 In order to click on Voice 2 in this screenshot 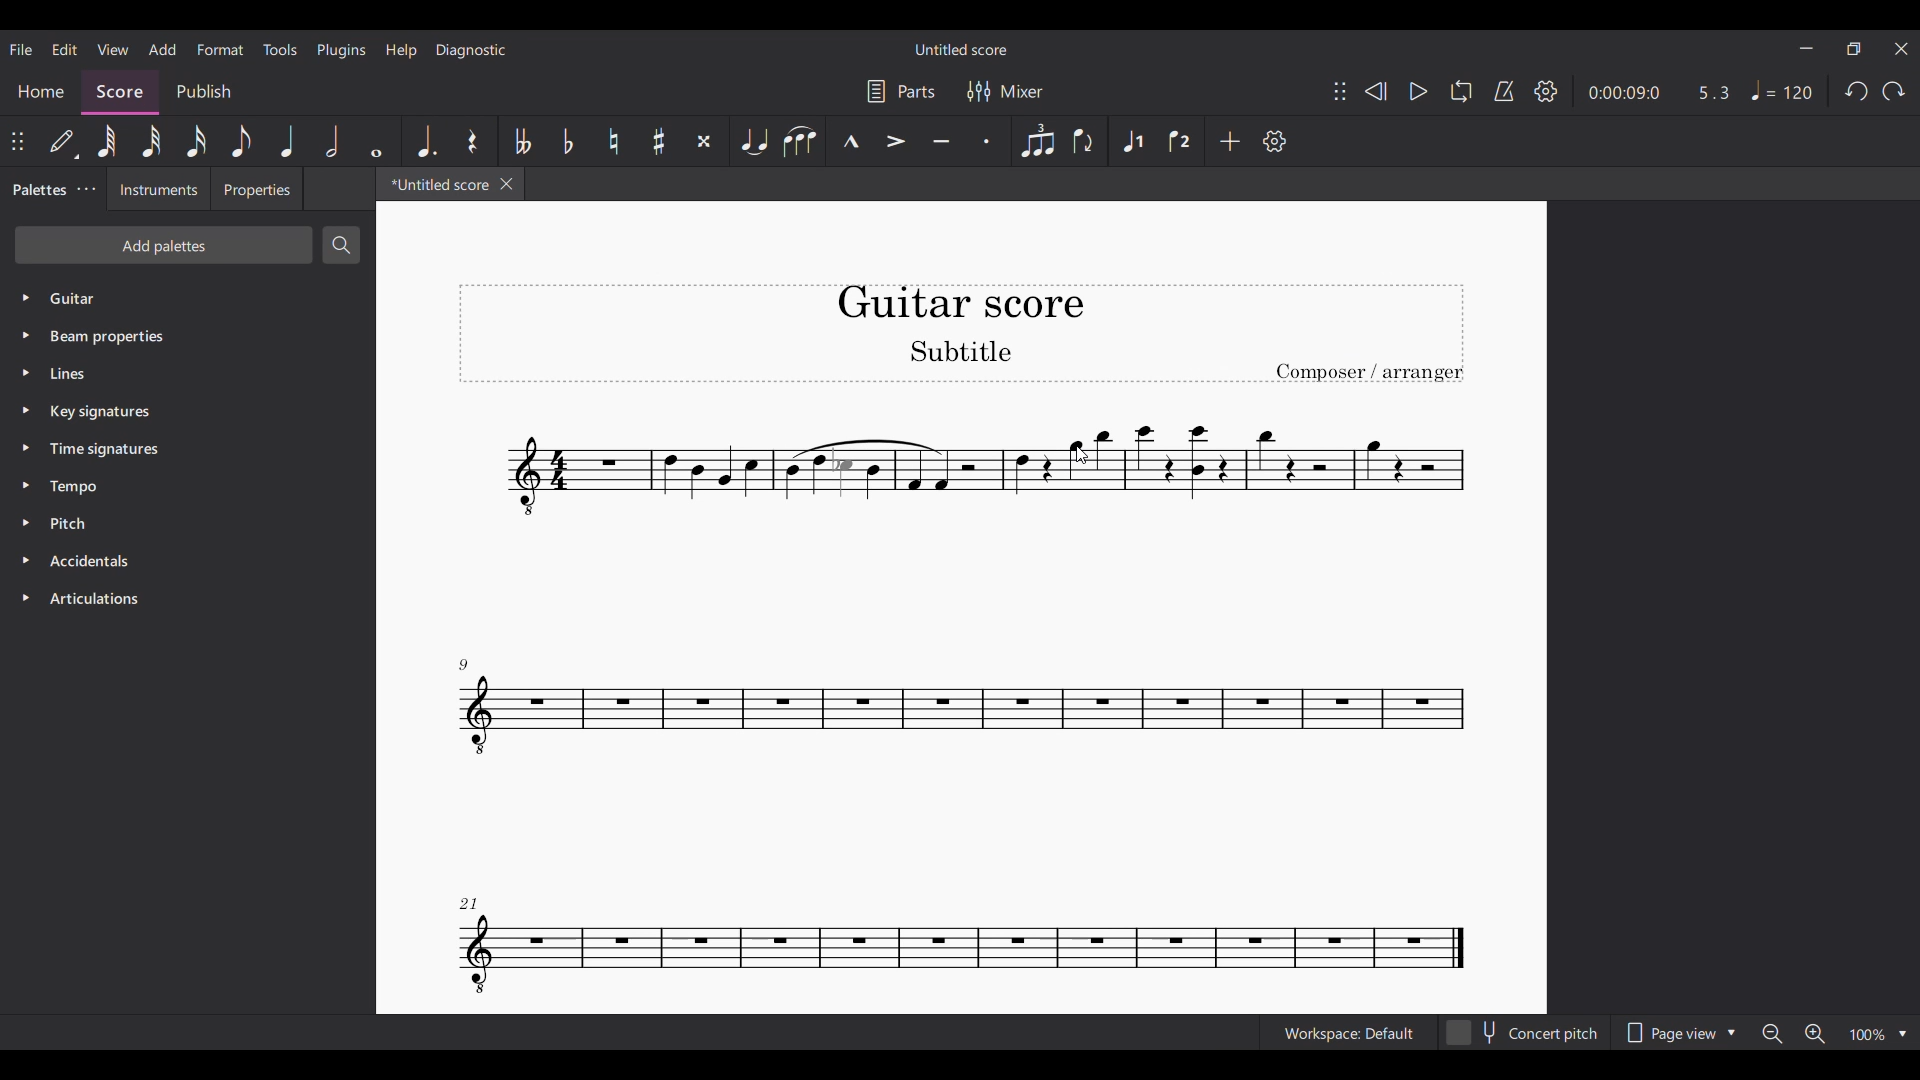, I will do `click(1182, 141)`.